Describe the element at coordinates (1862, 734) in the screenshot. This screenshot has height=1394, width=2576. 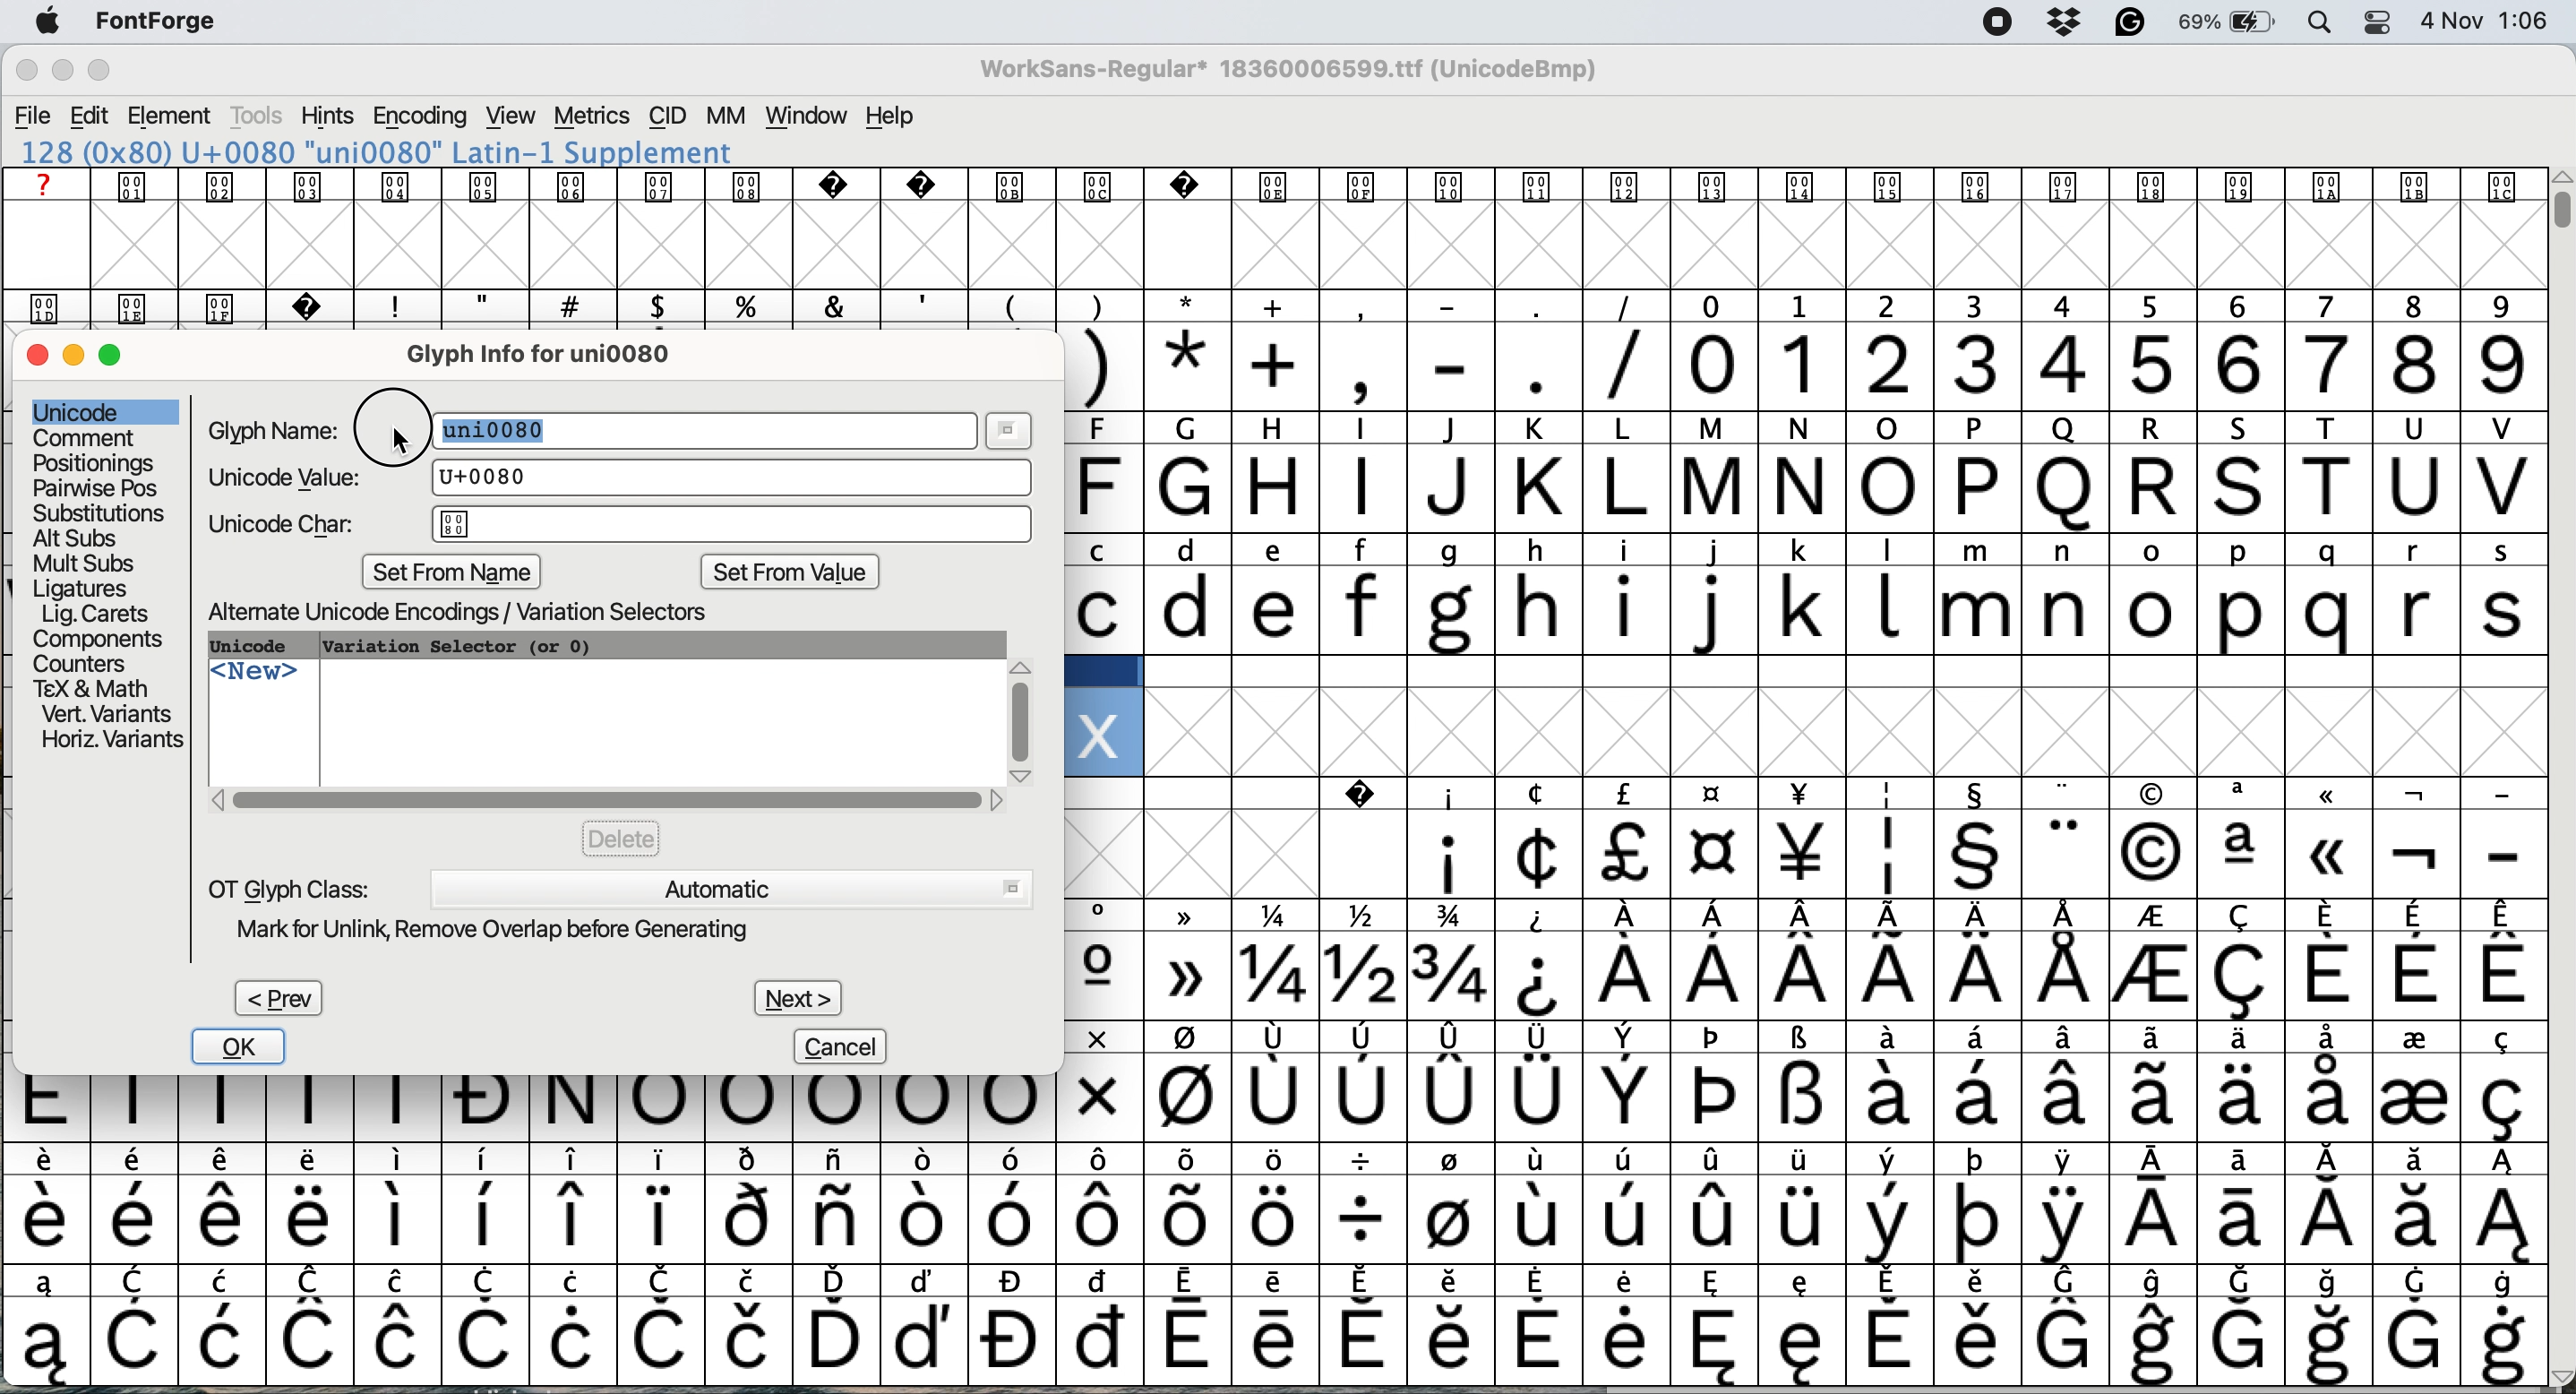
I see `glyph grid` at that location.